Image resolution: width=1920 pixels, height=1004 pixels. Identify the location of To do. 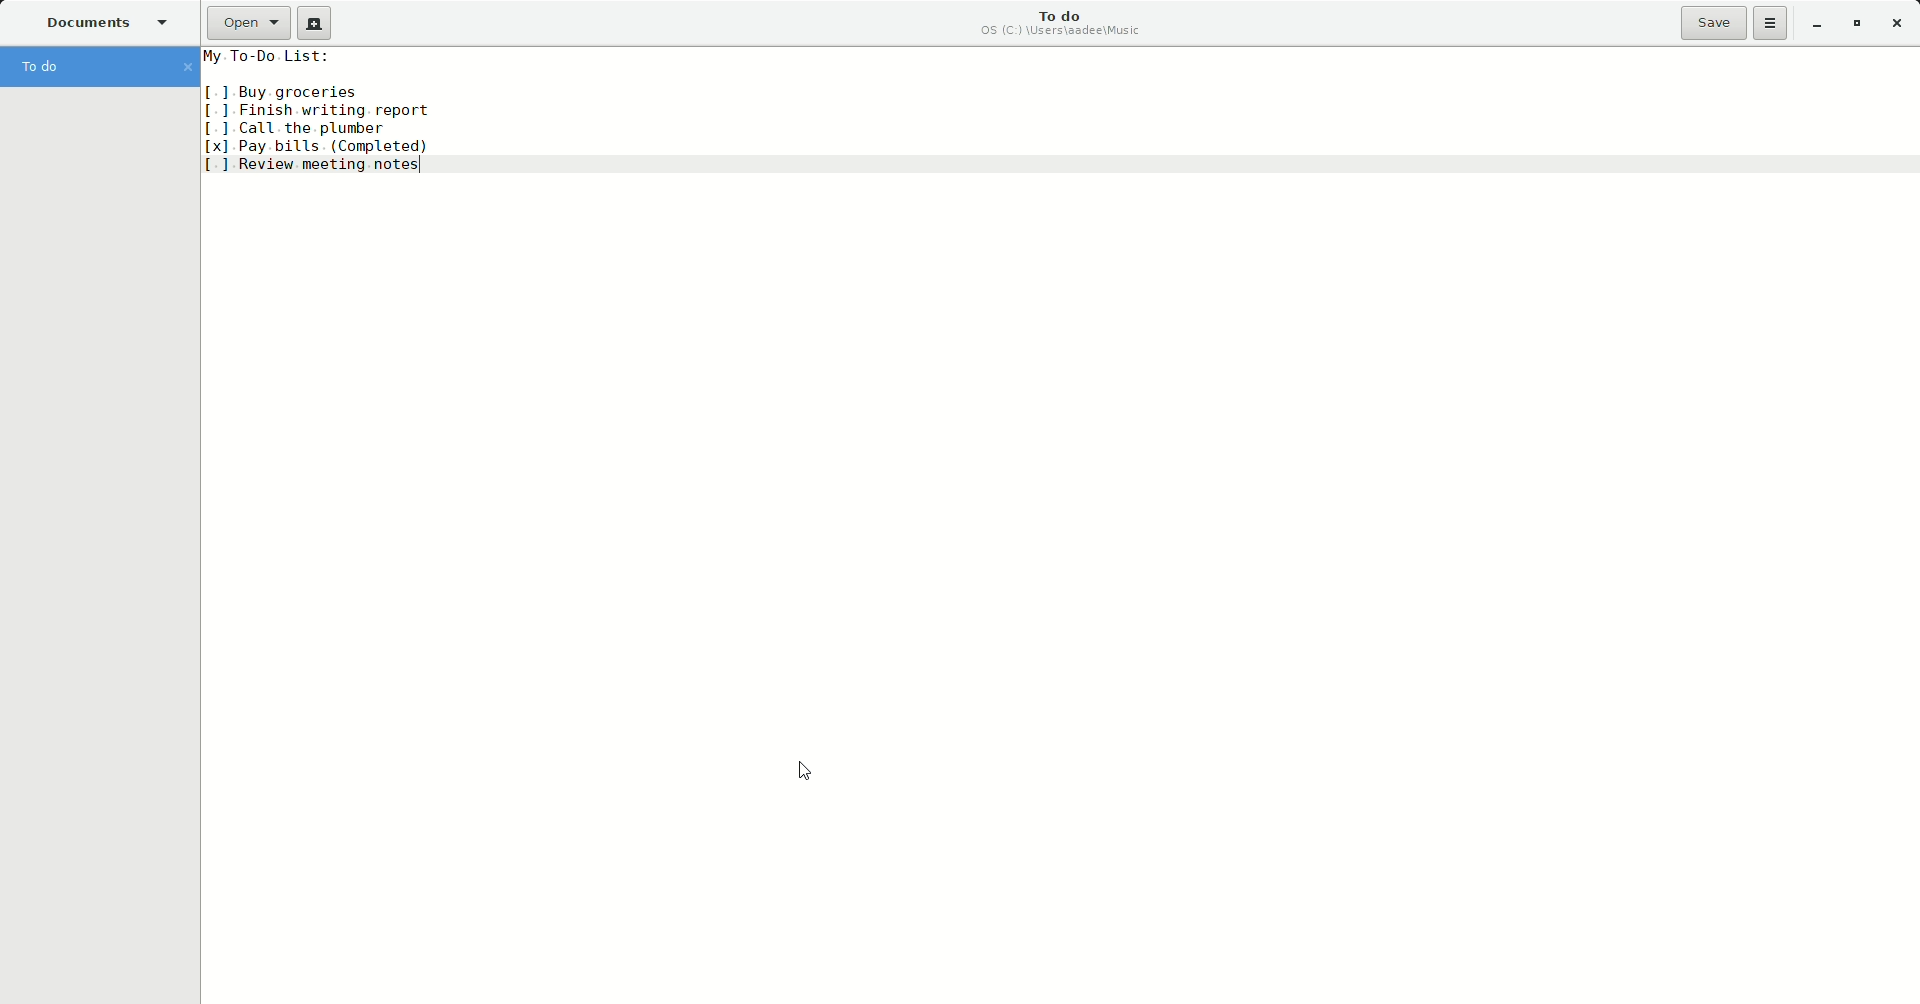
(98, 63).